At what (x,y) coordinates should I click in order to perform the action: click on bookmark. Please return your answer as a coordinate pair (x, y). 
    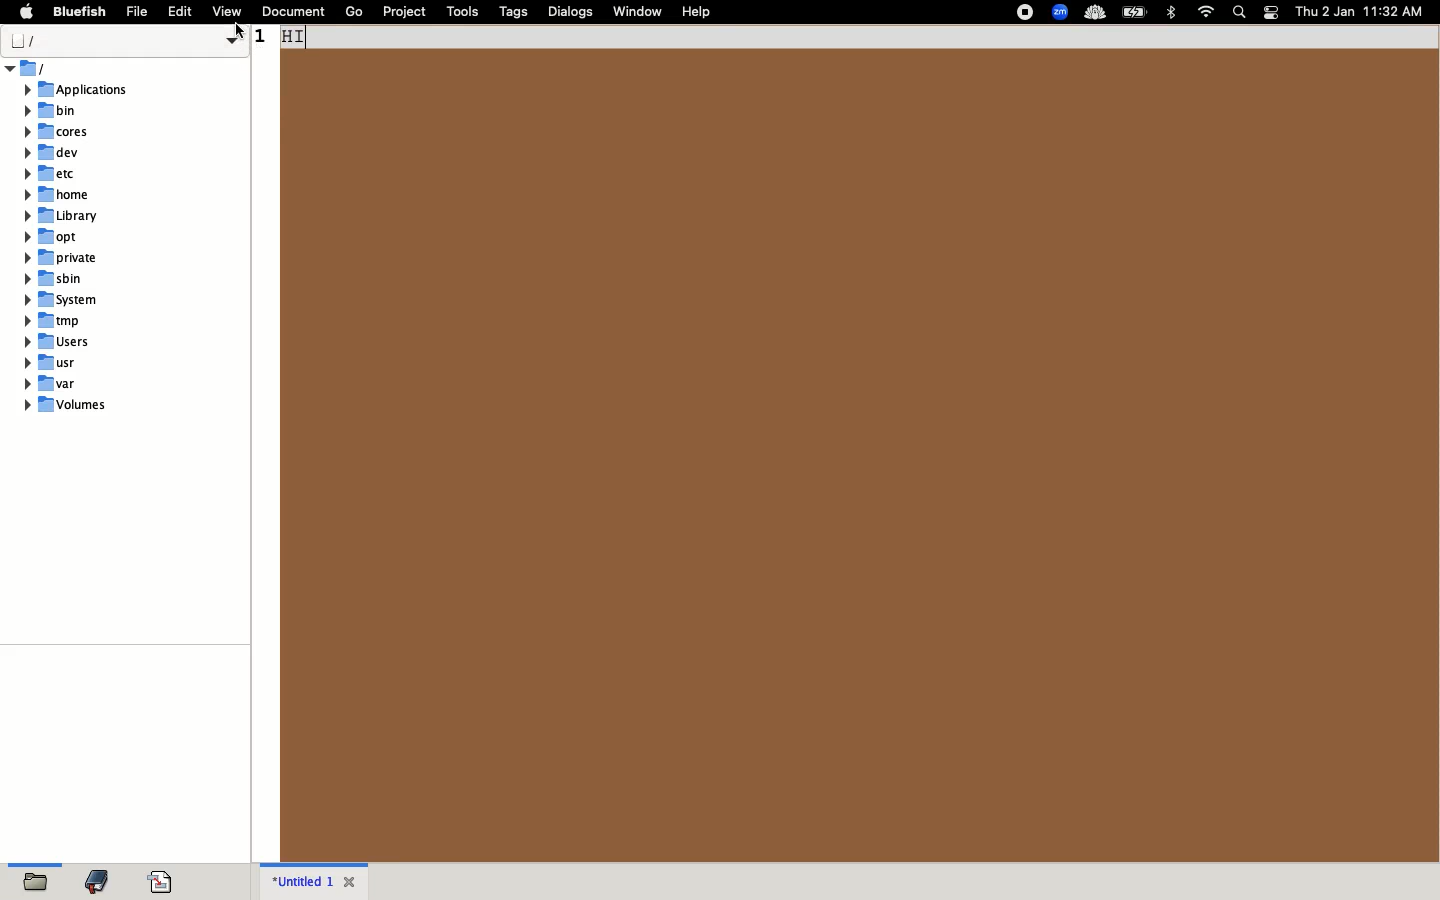
    Looking at the image, I should click on (97, 878).